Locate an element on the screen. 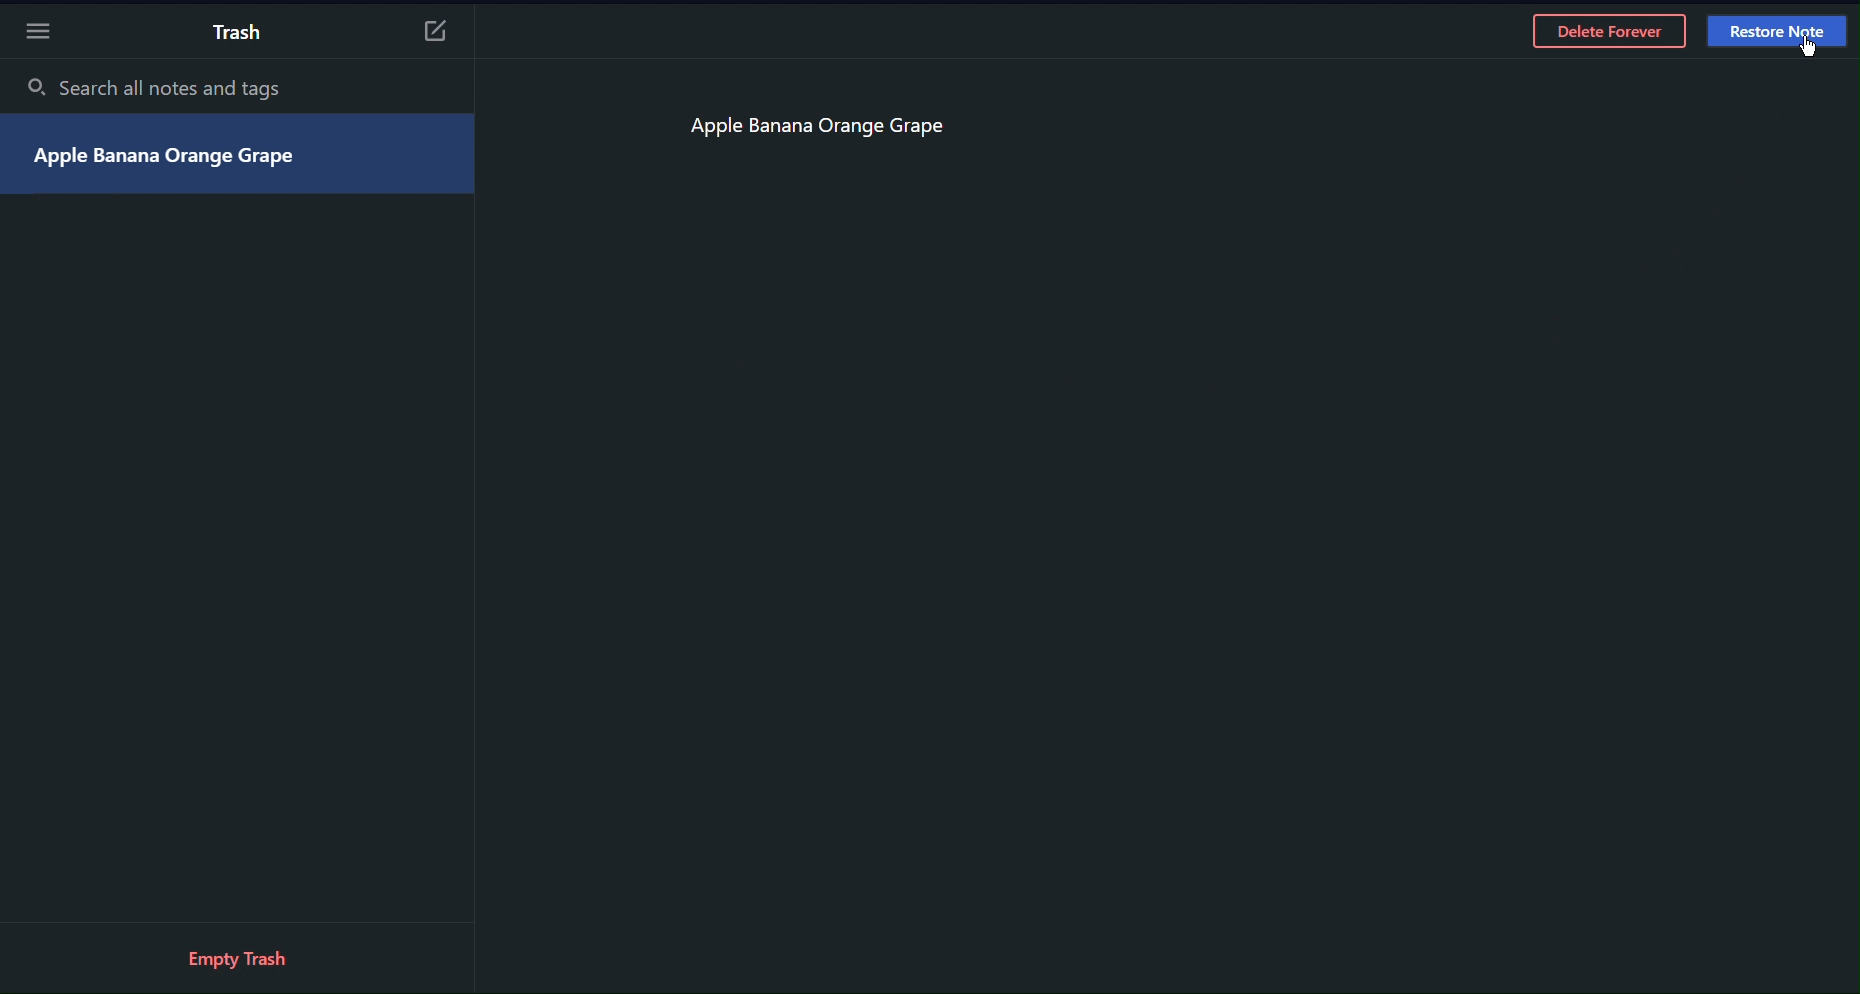 This screenshot has height=994, width=1860. Search all notes and tags is located at coordinates (236, 89).